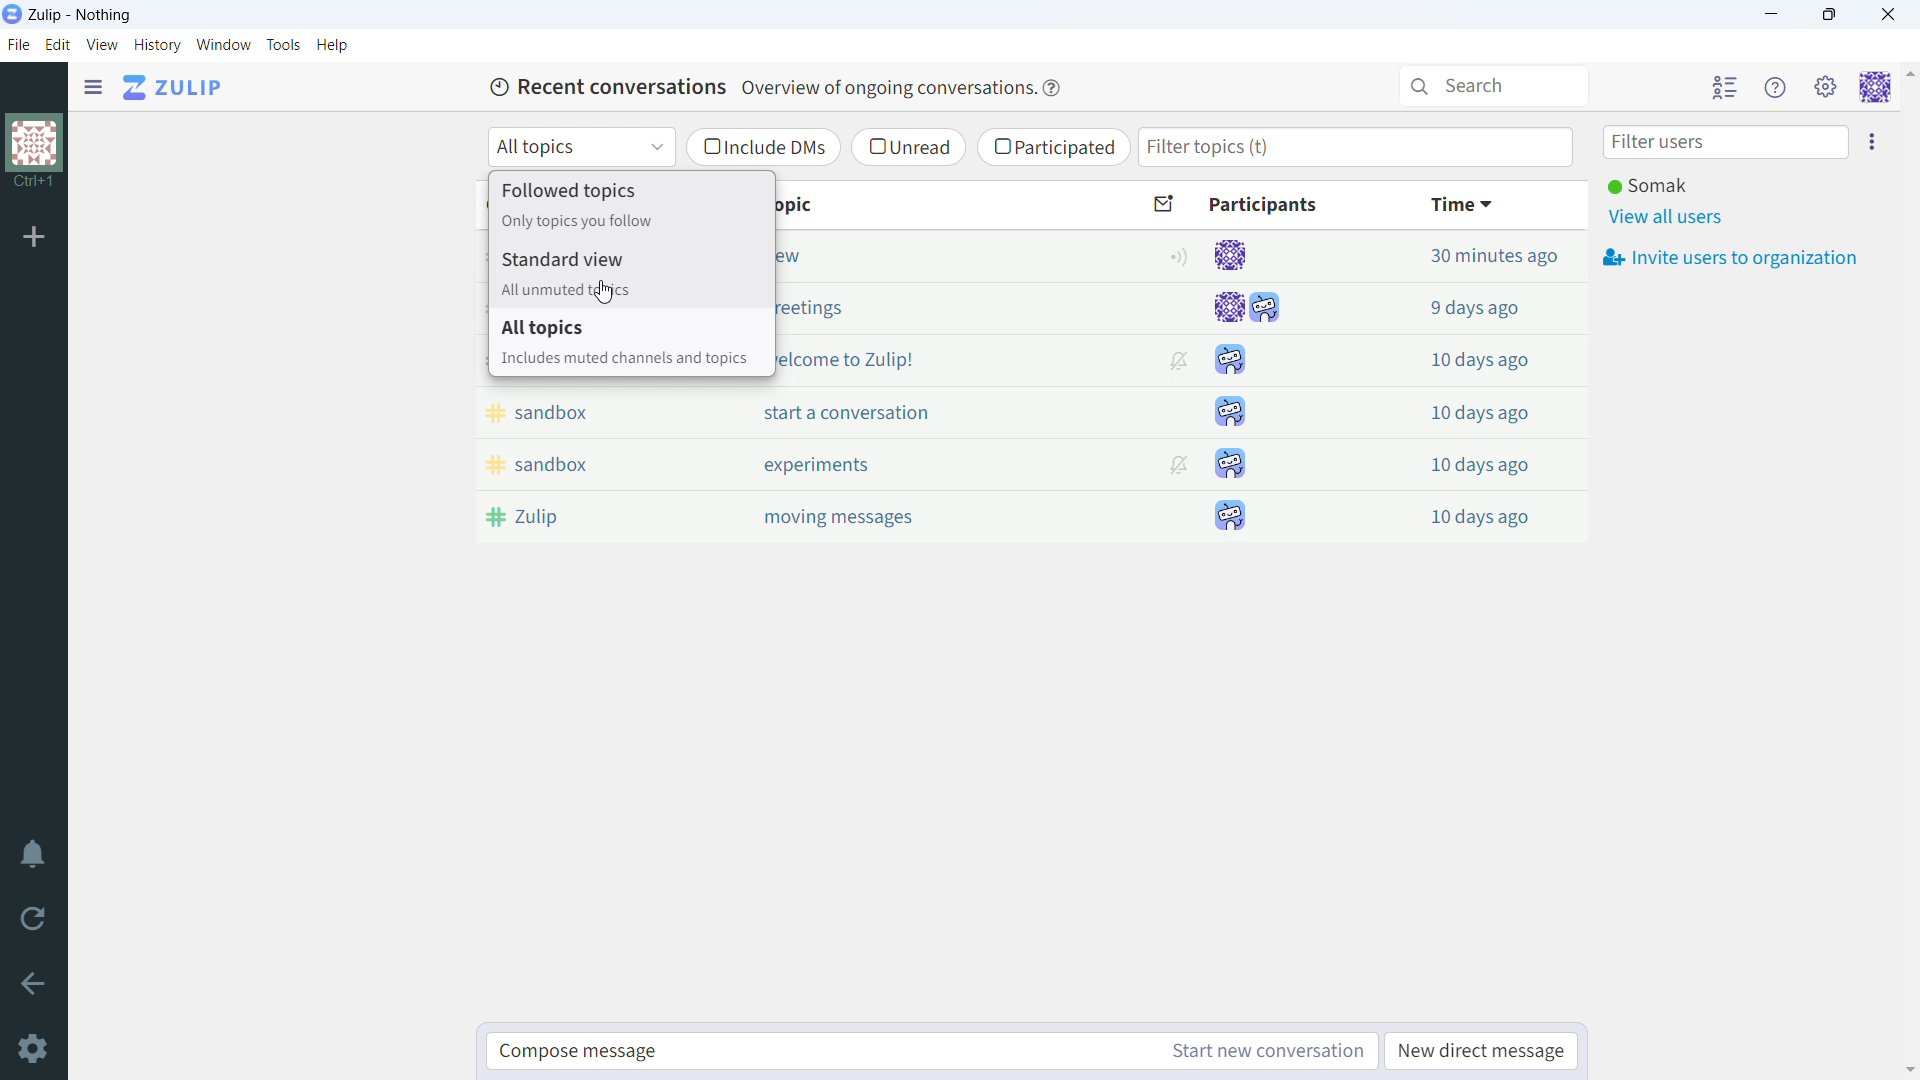  Describe the element at coordinates (896, 514) in the screenshot. I see `moving messages` at that location.